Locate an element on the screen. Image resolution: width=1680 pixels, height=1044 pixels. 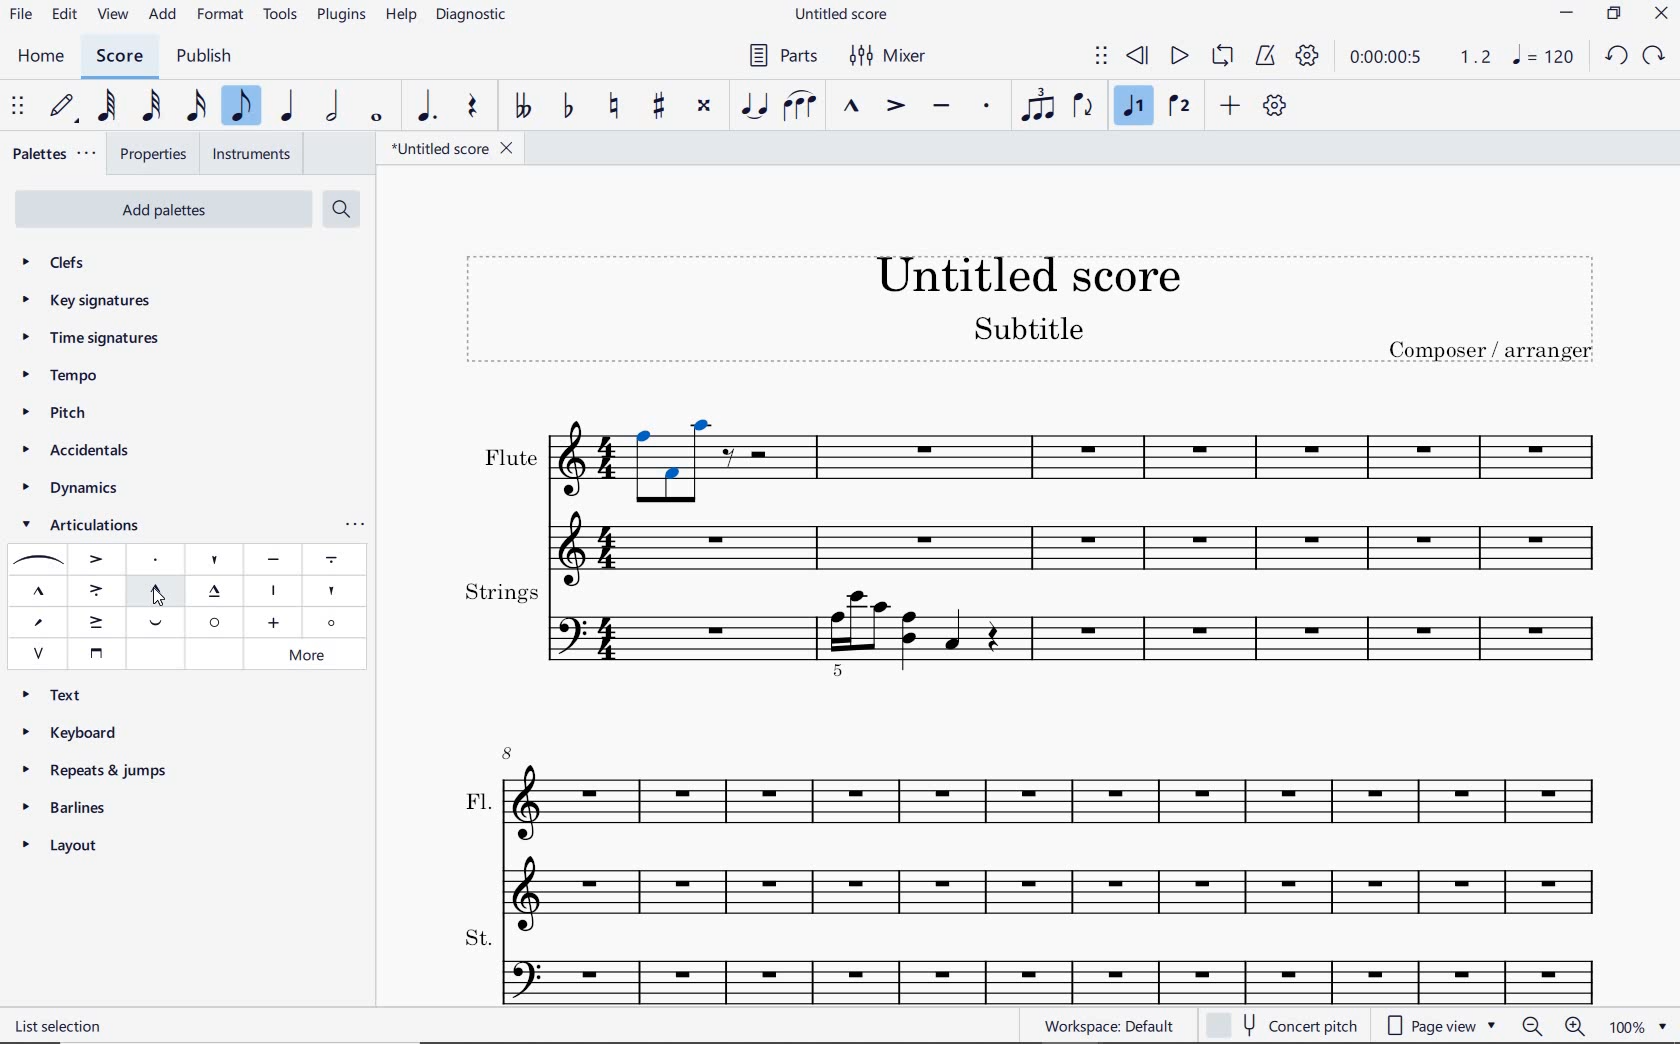
LOURE is located at coordinates (331, 560).